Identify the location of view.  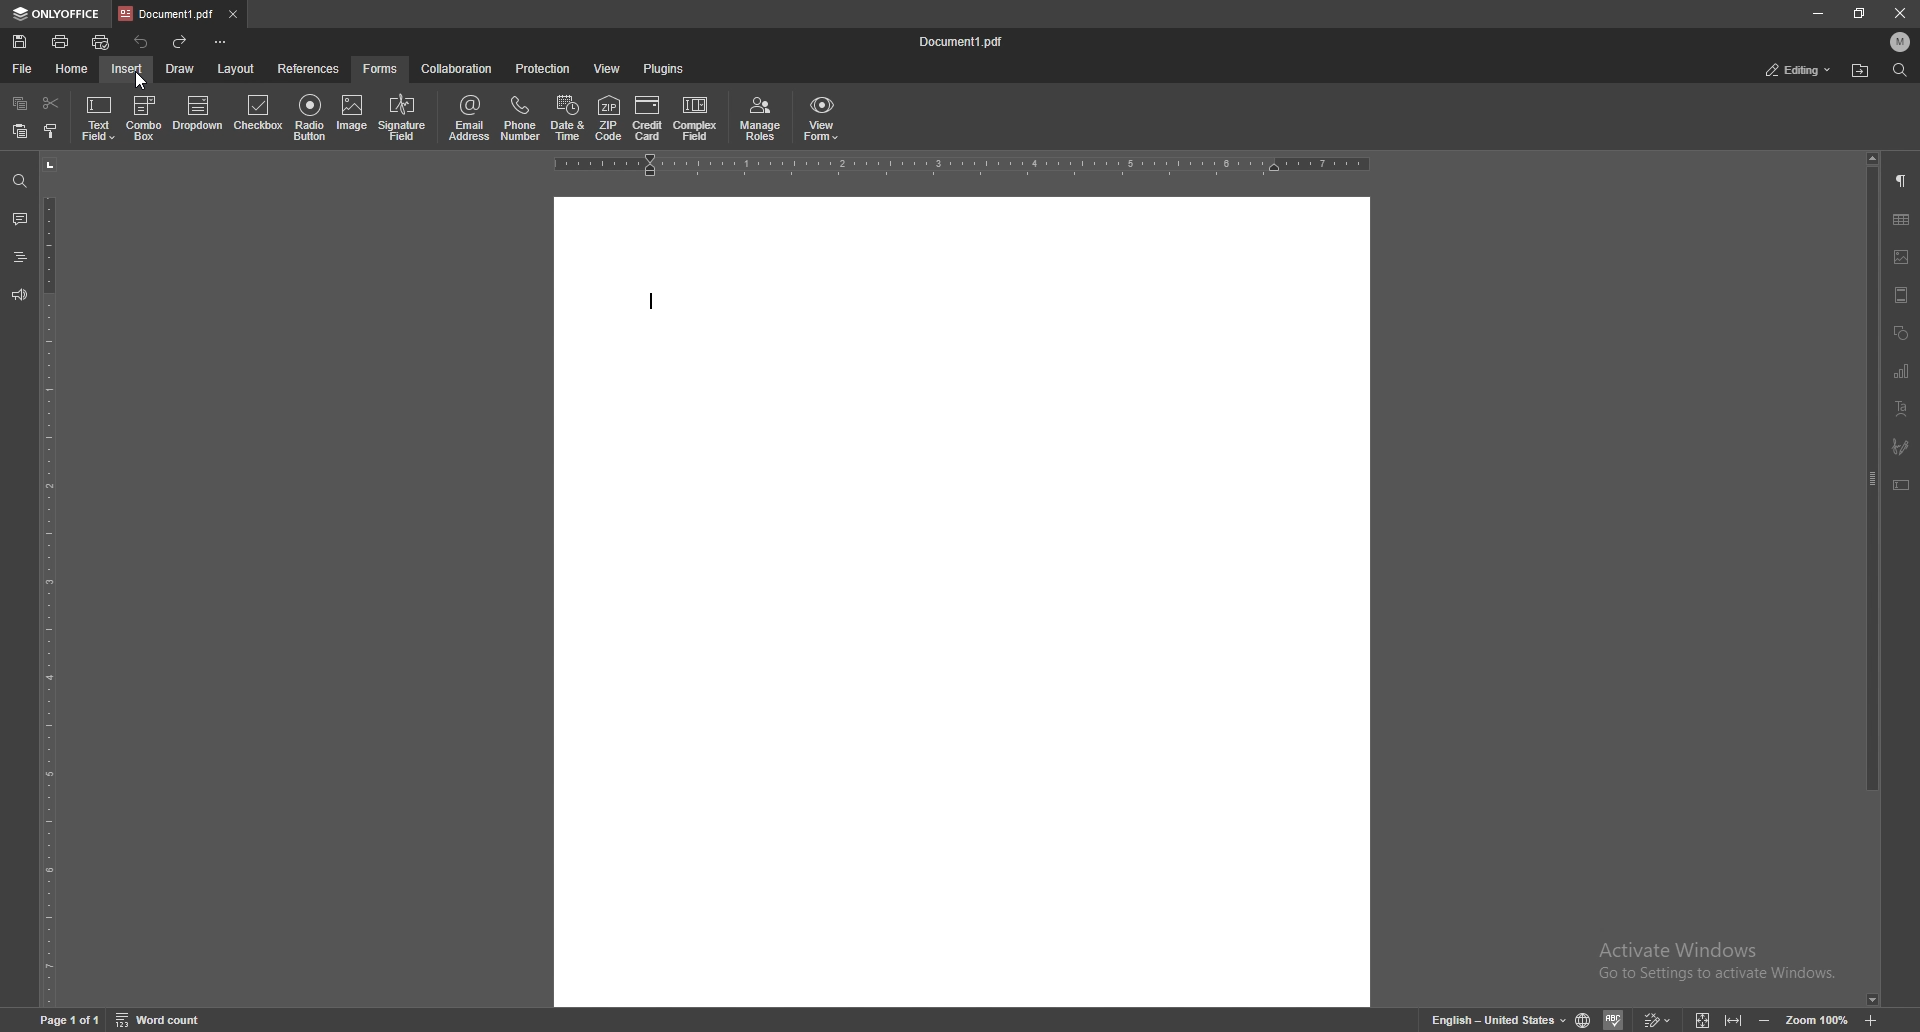
(607, 69).